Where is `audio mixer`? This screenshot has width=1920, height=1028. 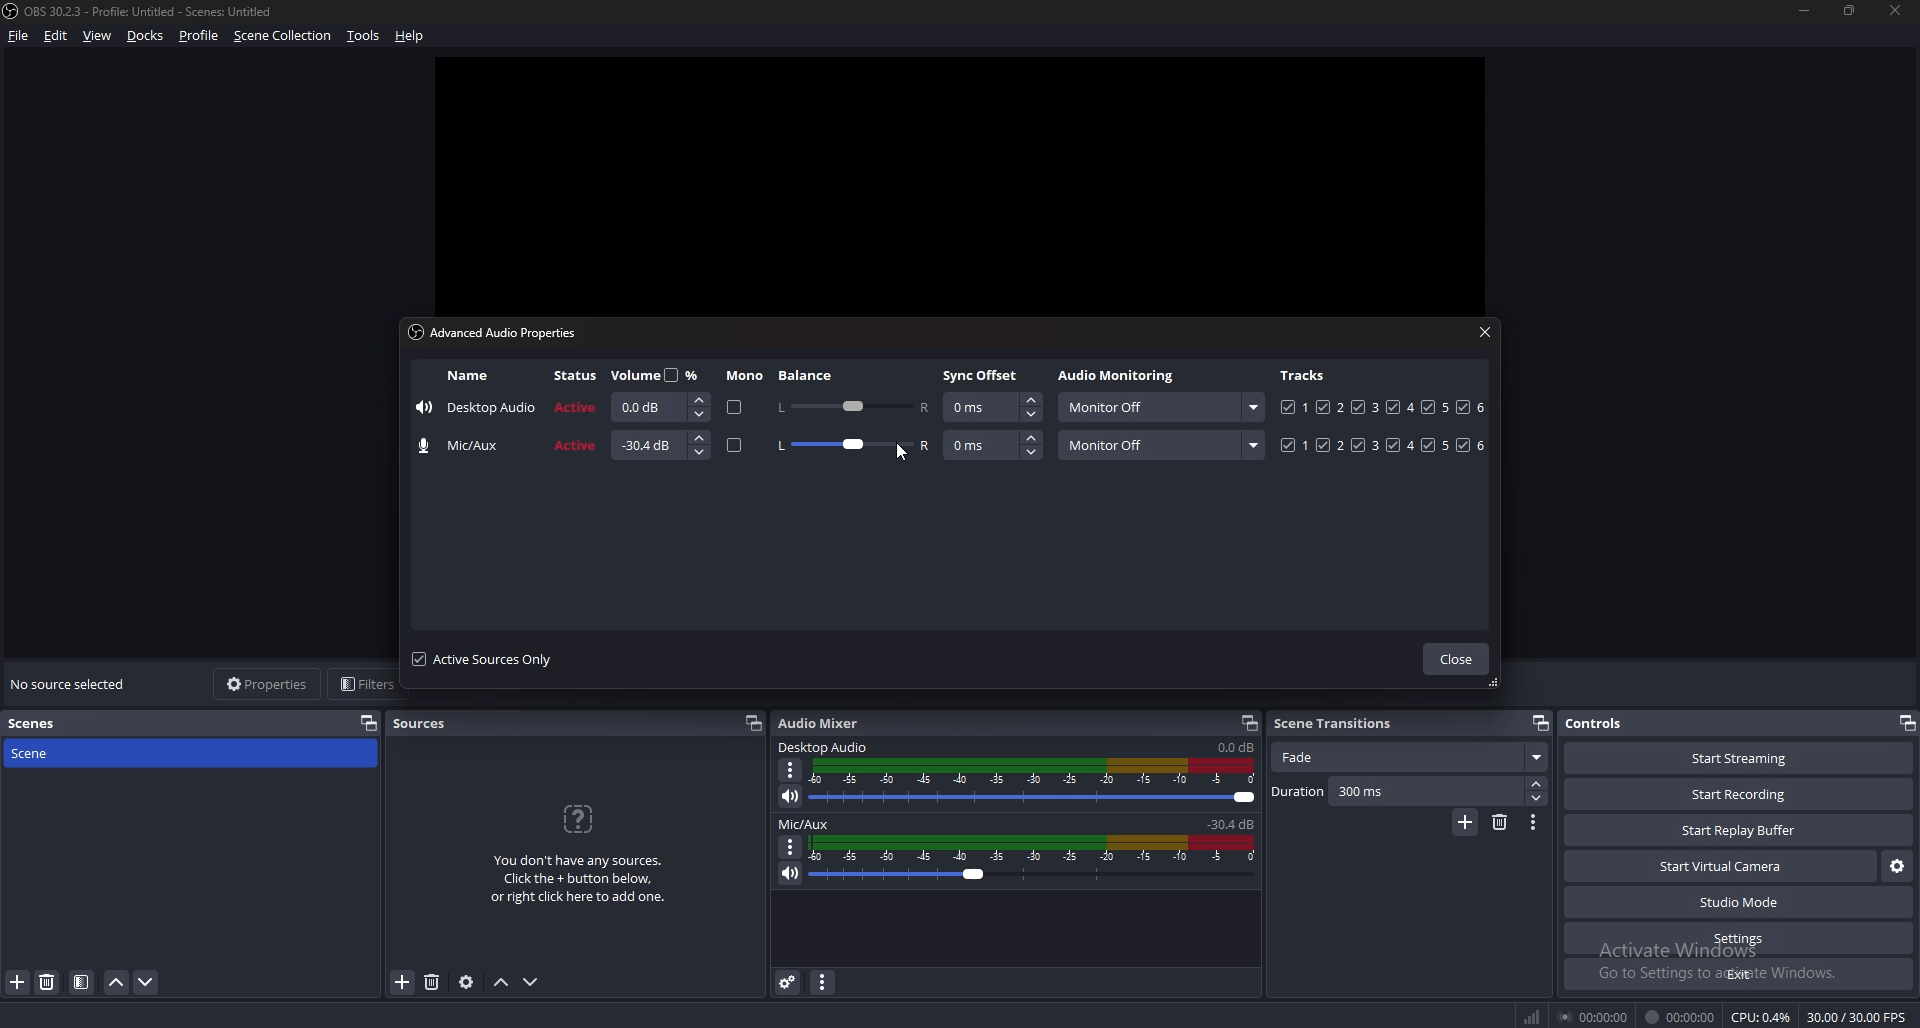 audio mixer is located at coordinates (819, 723).